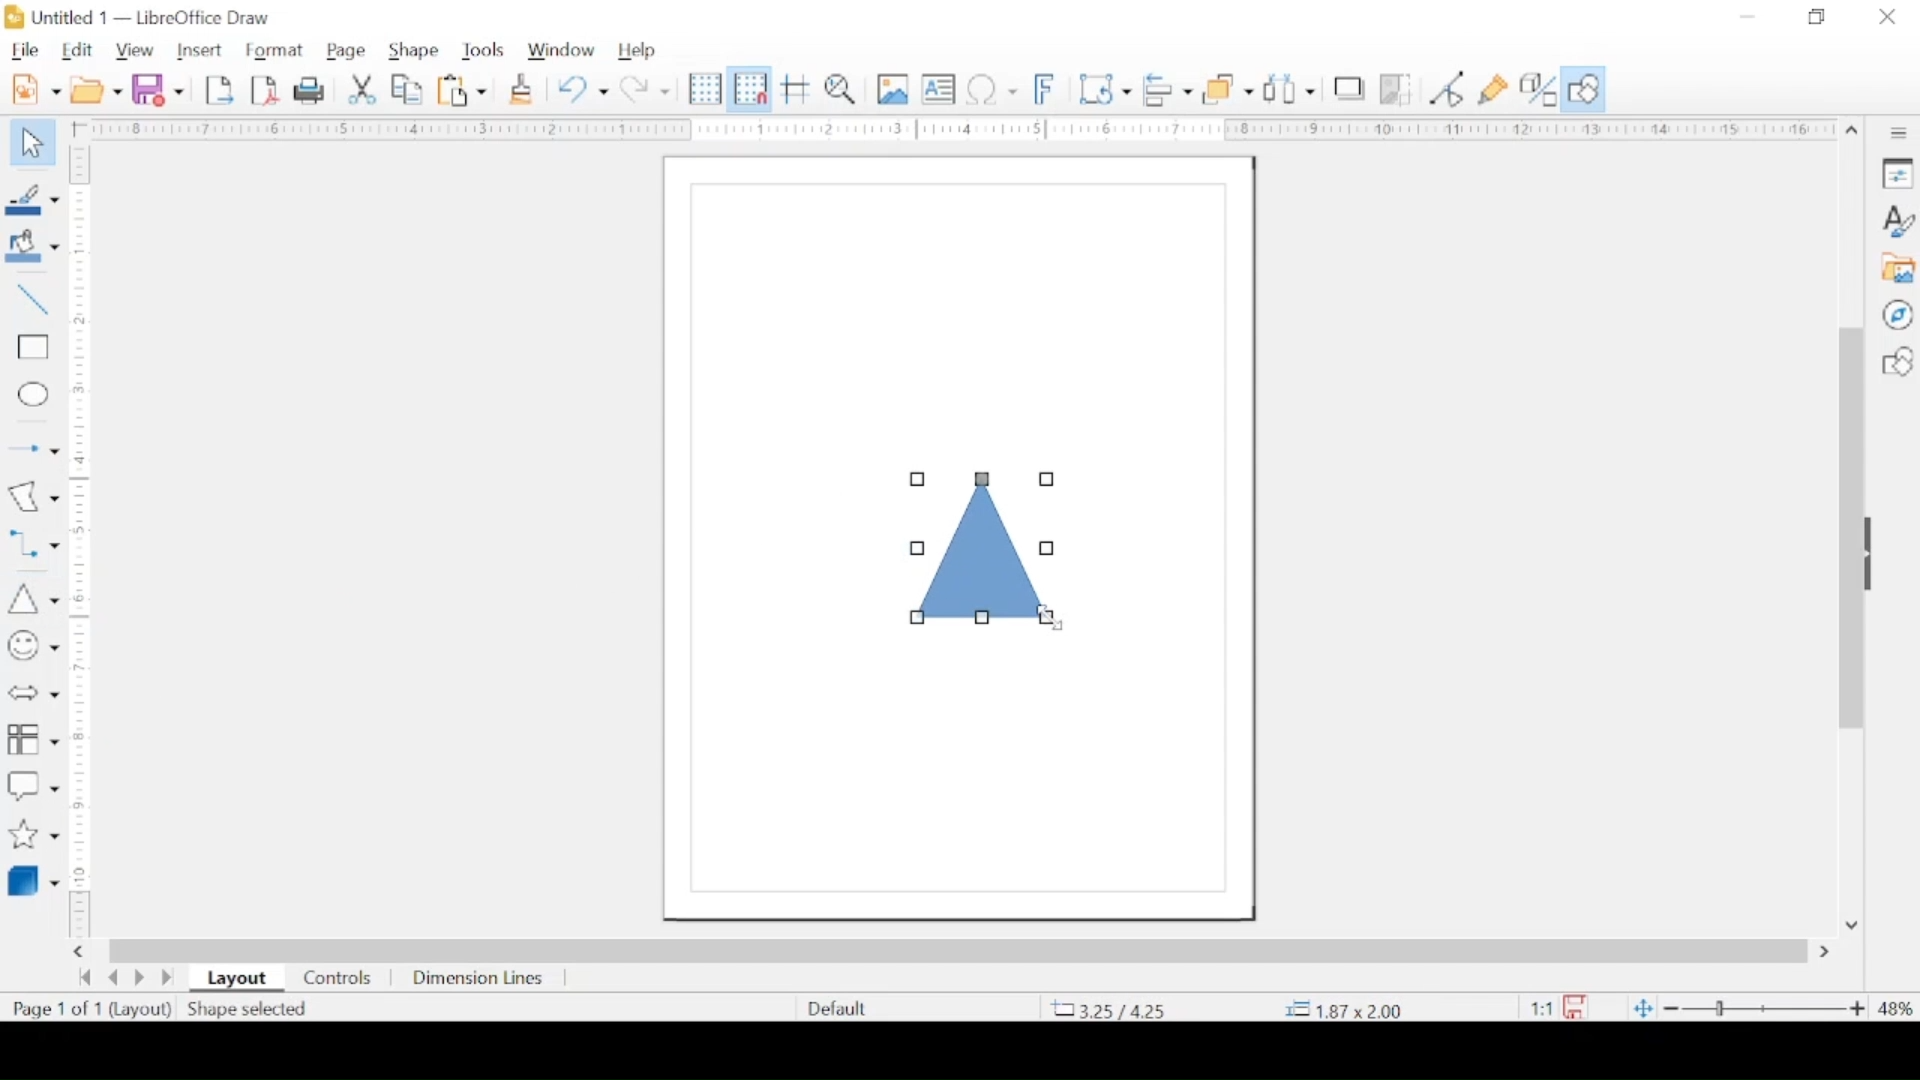 This screenshot has width=1920, height=1080. Describe the element at coordinates (362, 90) in the screenshot. I see `cut` at that location.